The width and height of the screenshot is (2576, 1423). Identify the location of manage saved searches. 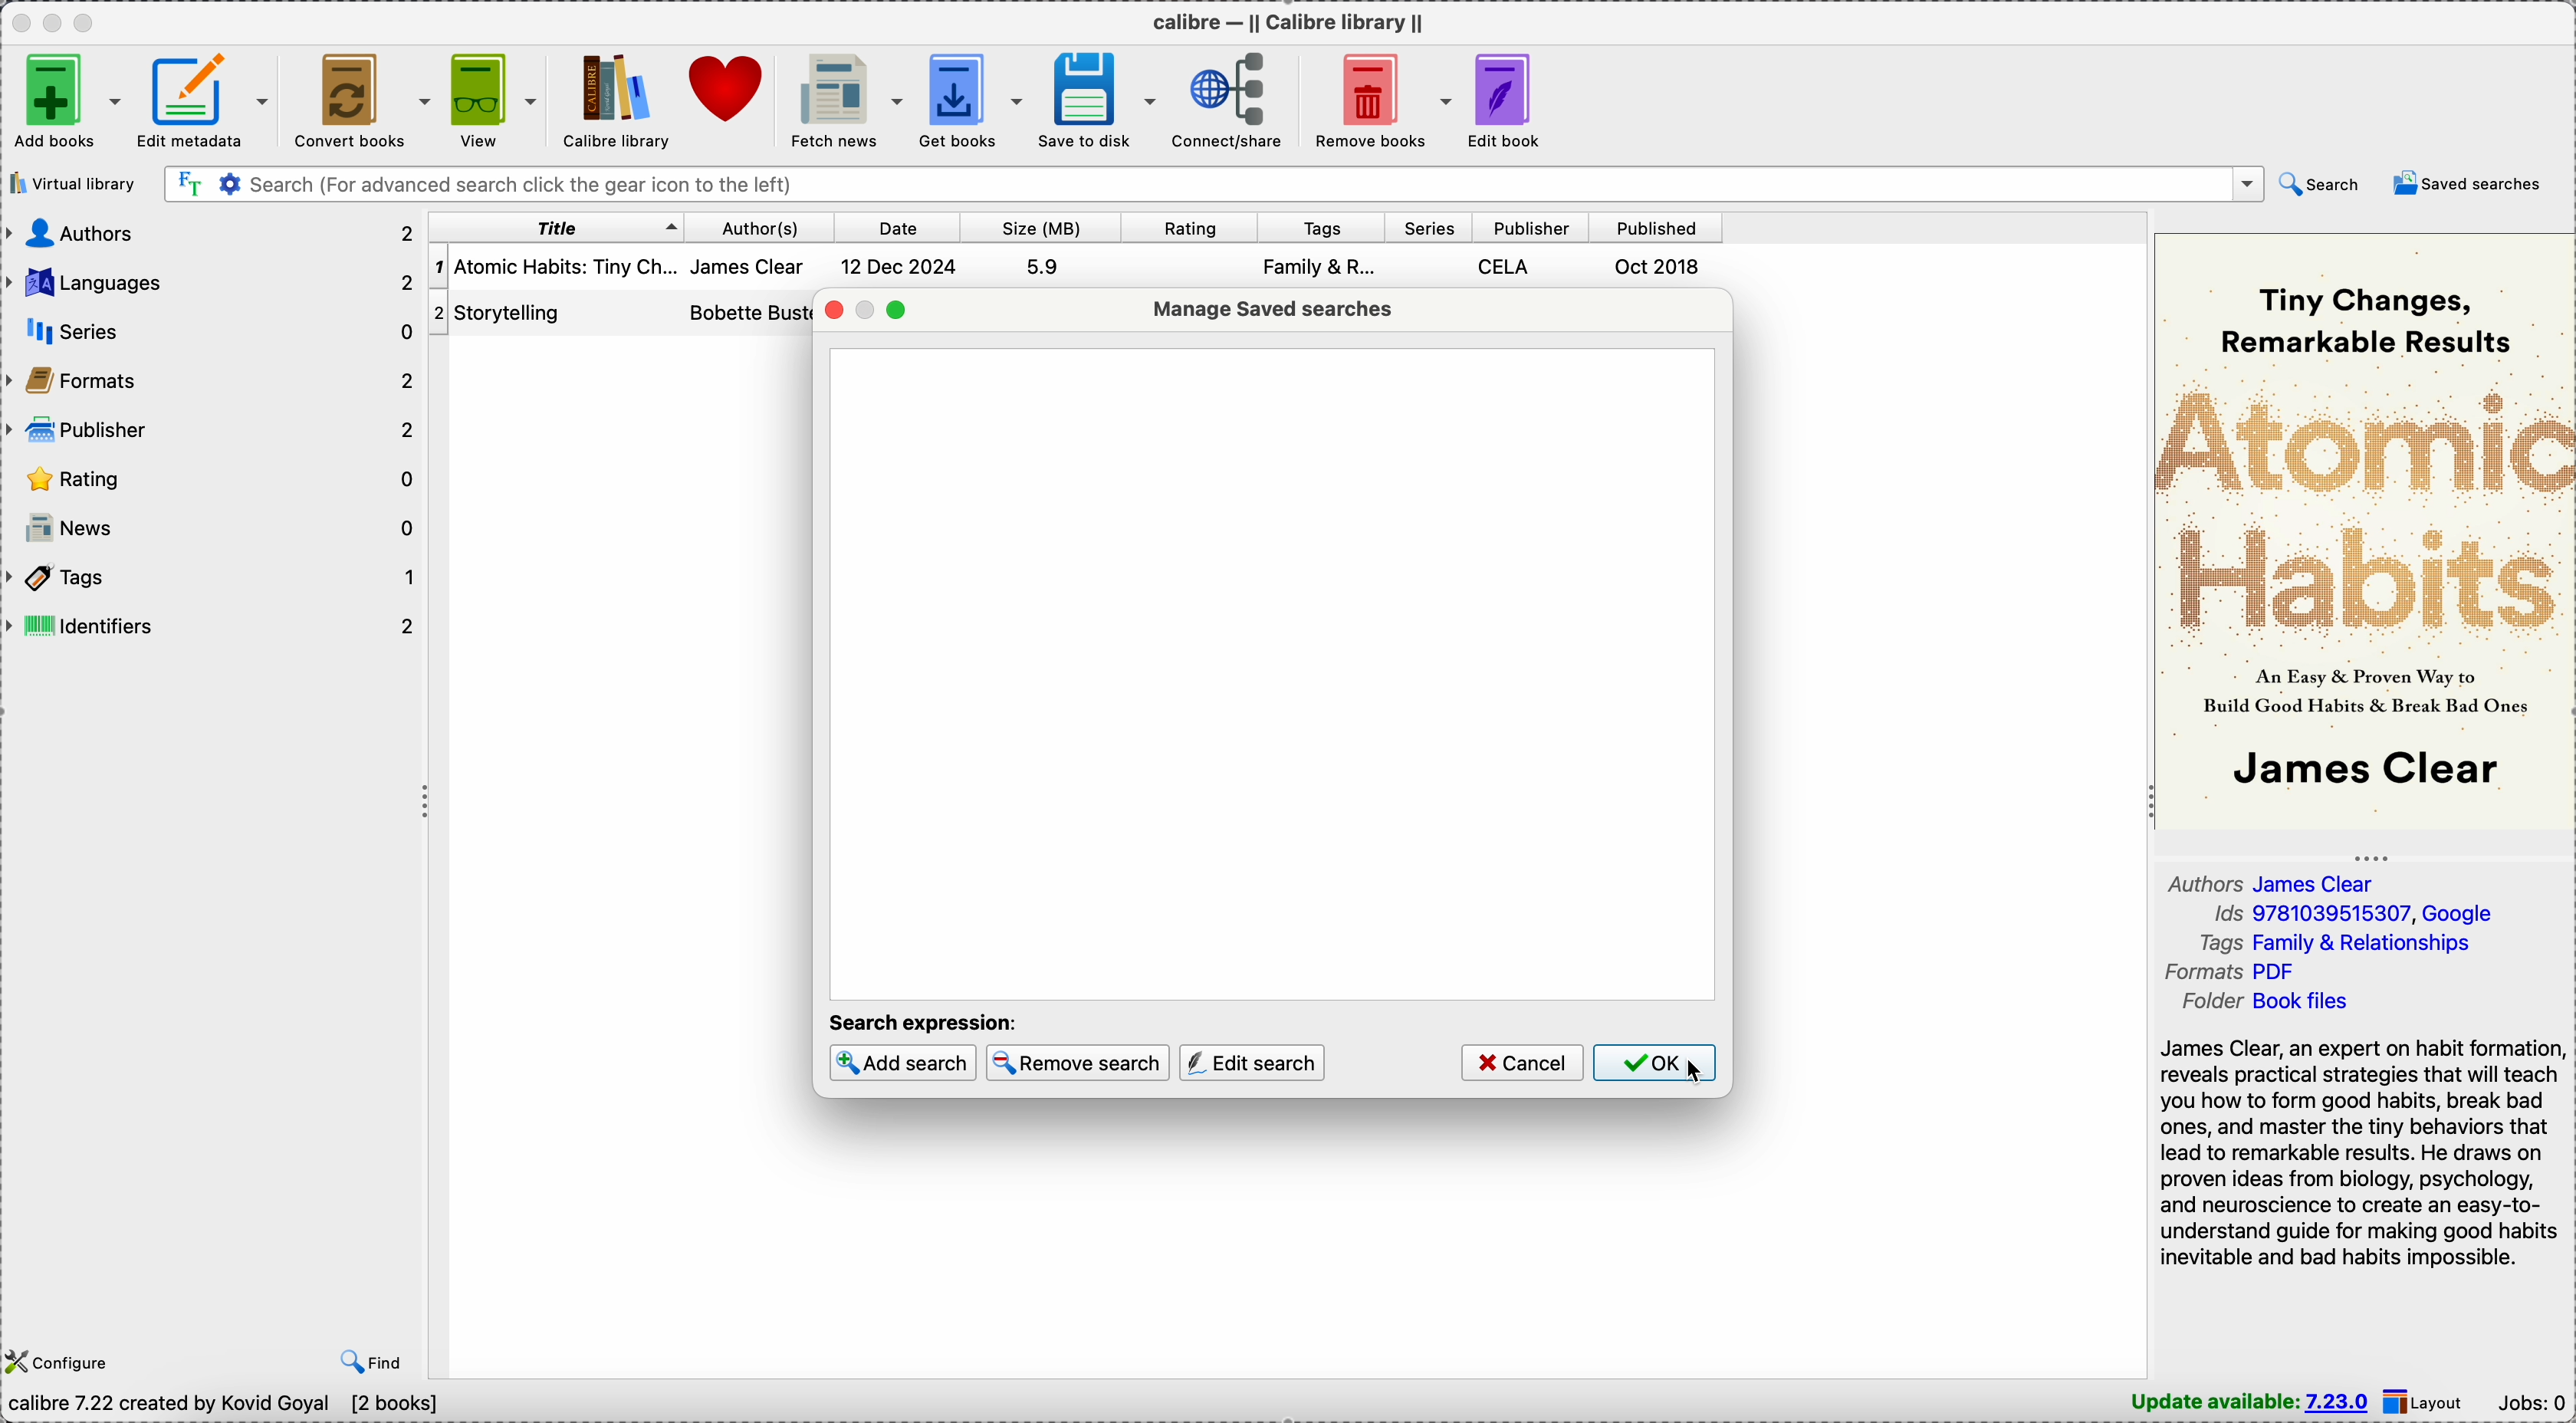
(1272, 310).